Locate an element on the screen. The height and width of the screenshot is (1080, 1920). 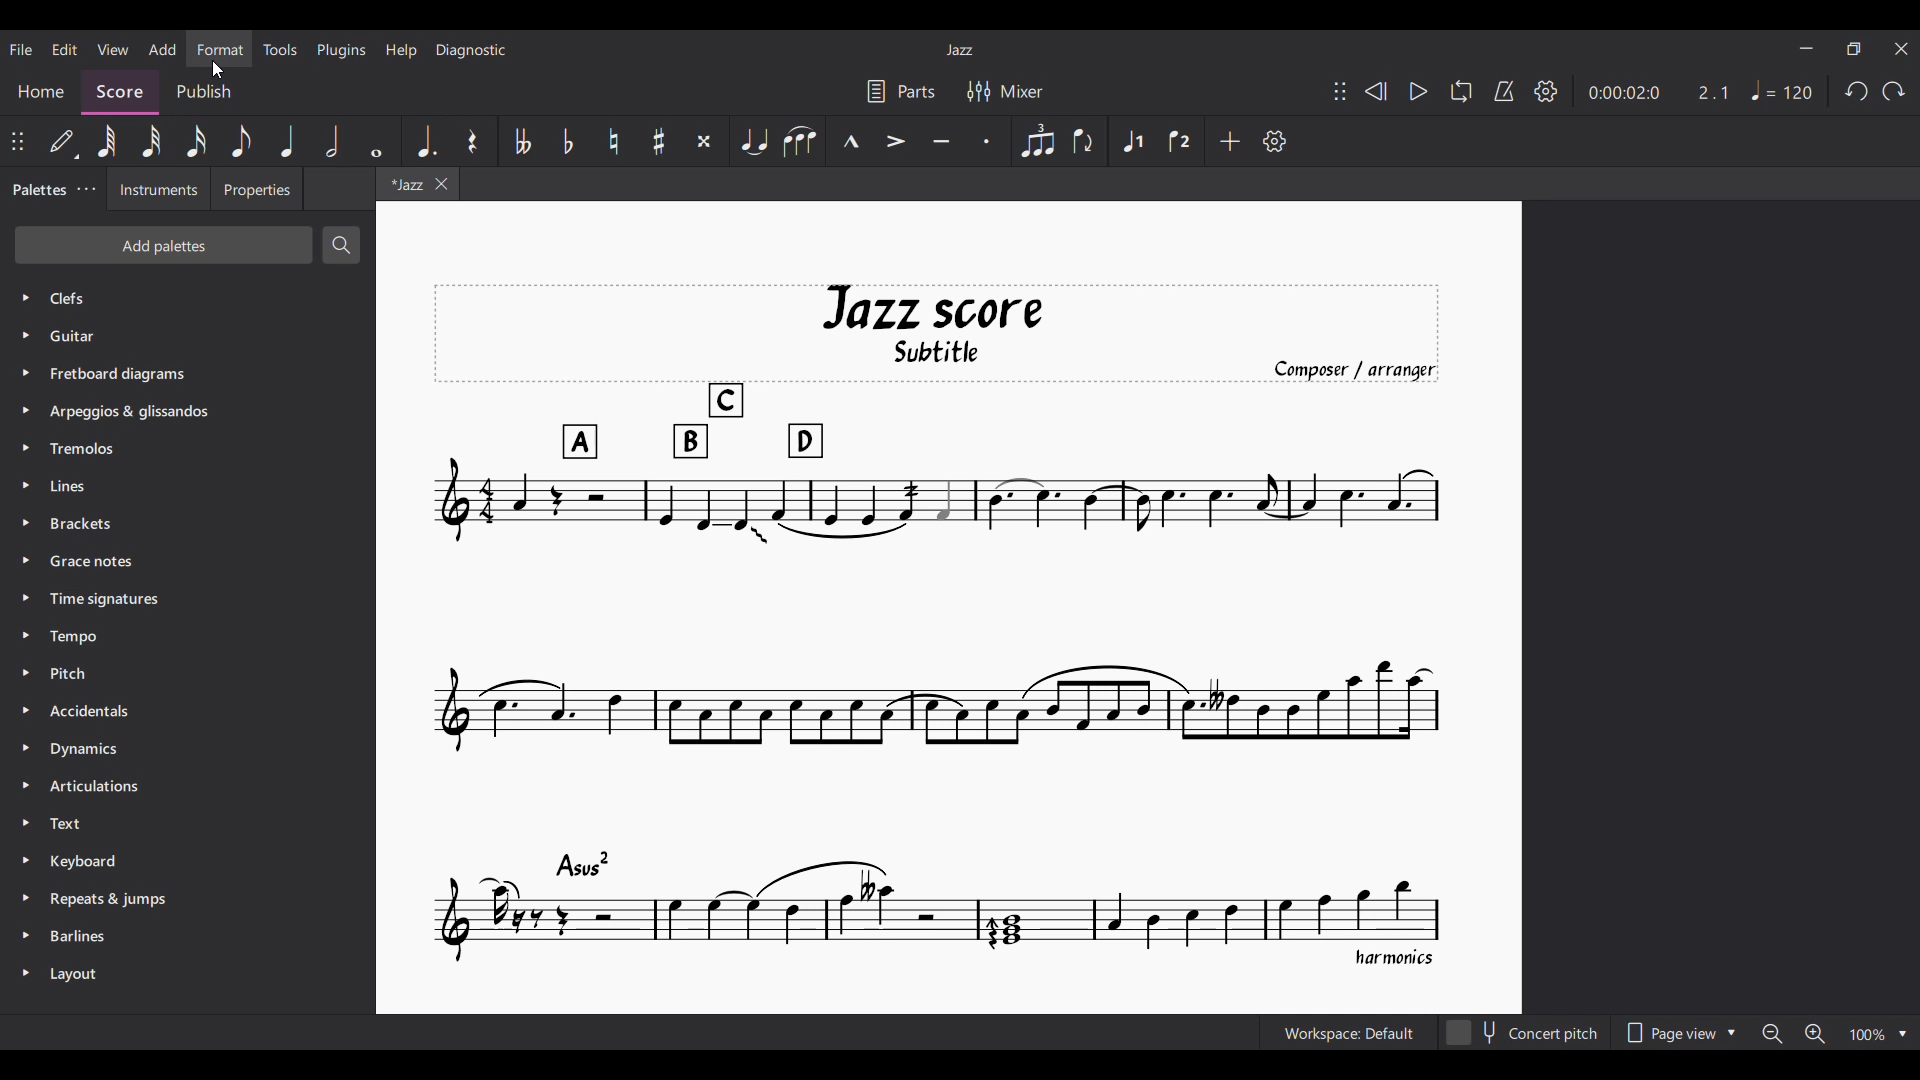
Quarter note is located at coordinates (287, 141).